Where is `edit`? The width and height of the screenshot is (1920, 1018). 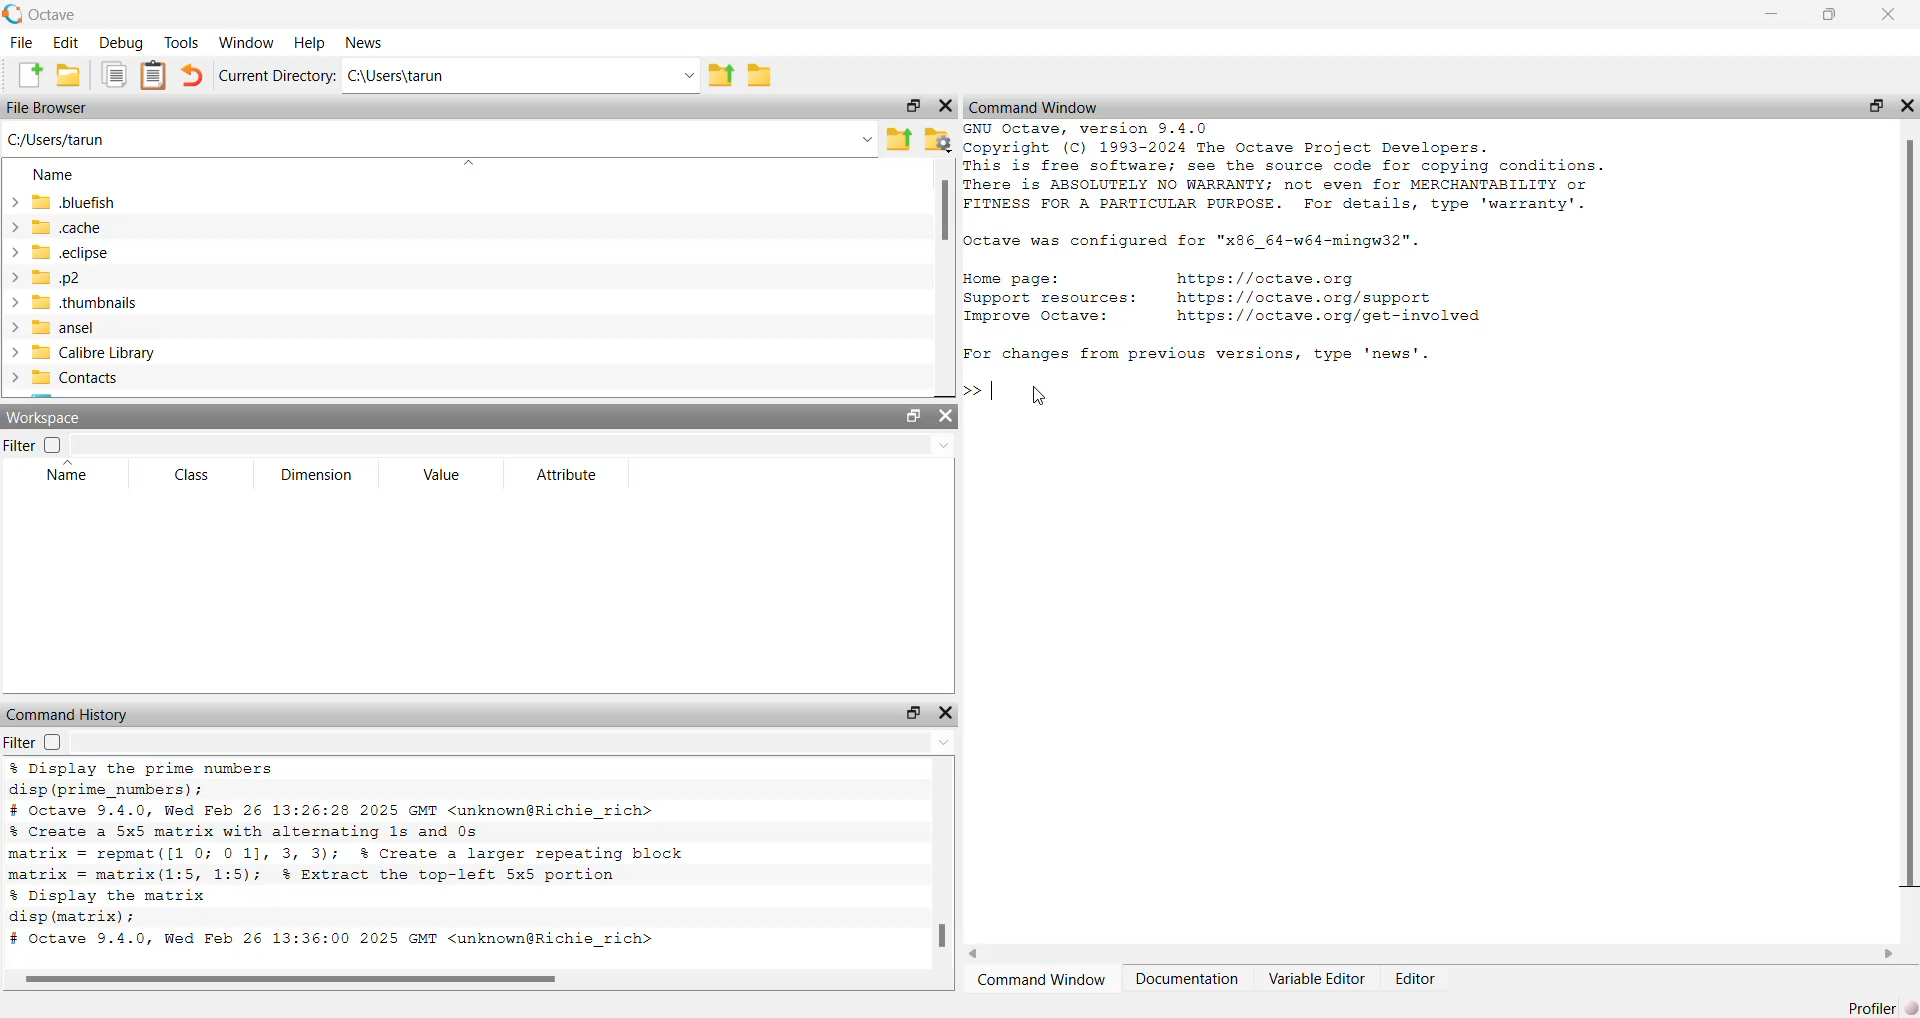 edit is located at coordinates (63, 45).